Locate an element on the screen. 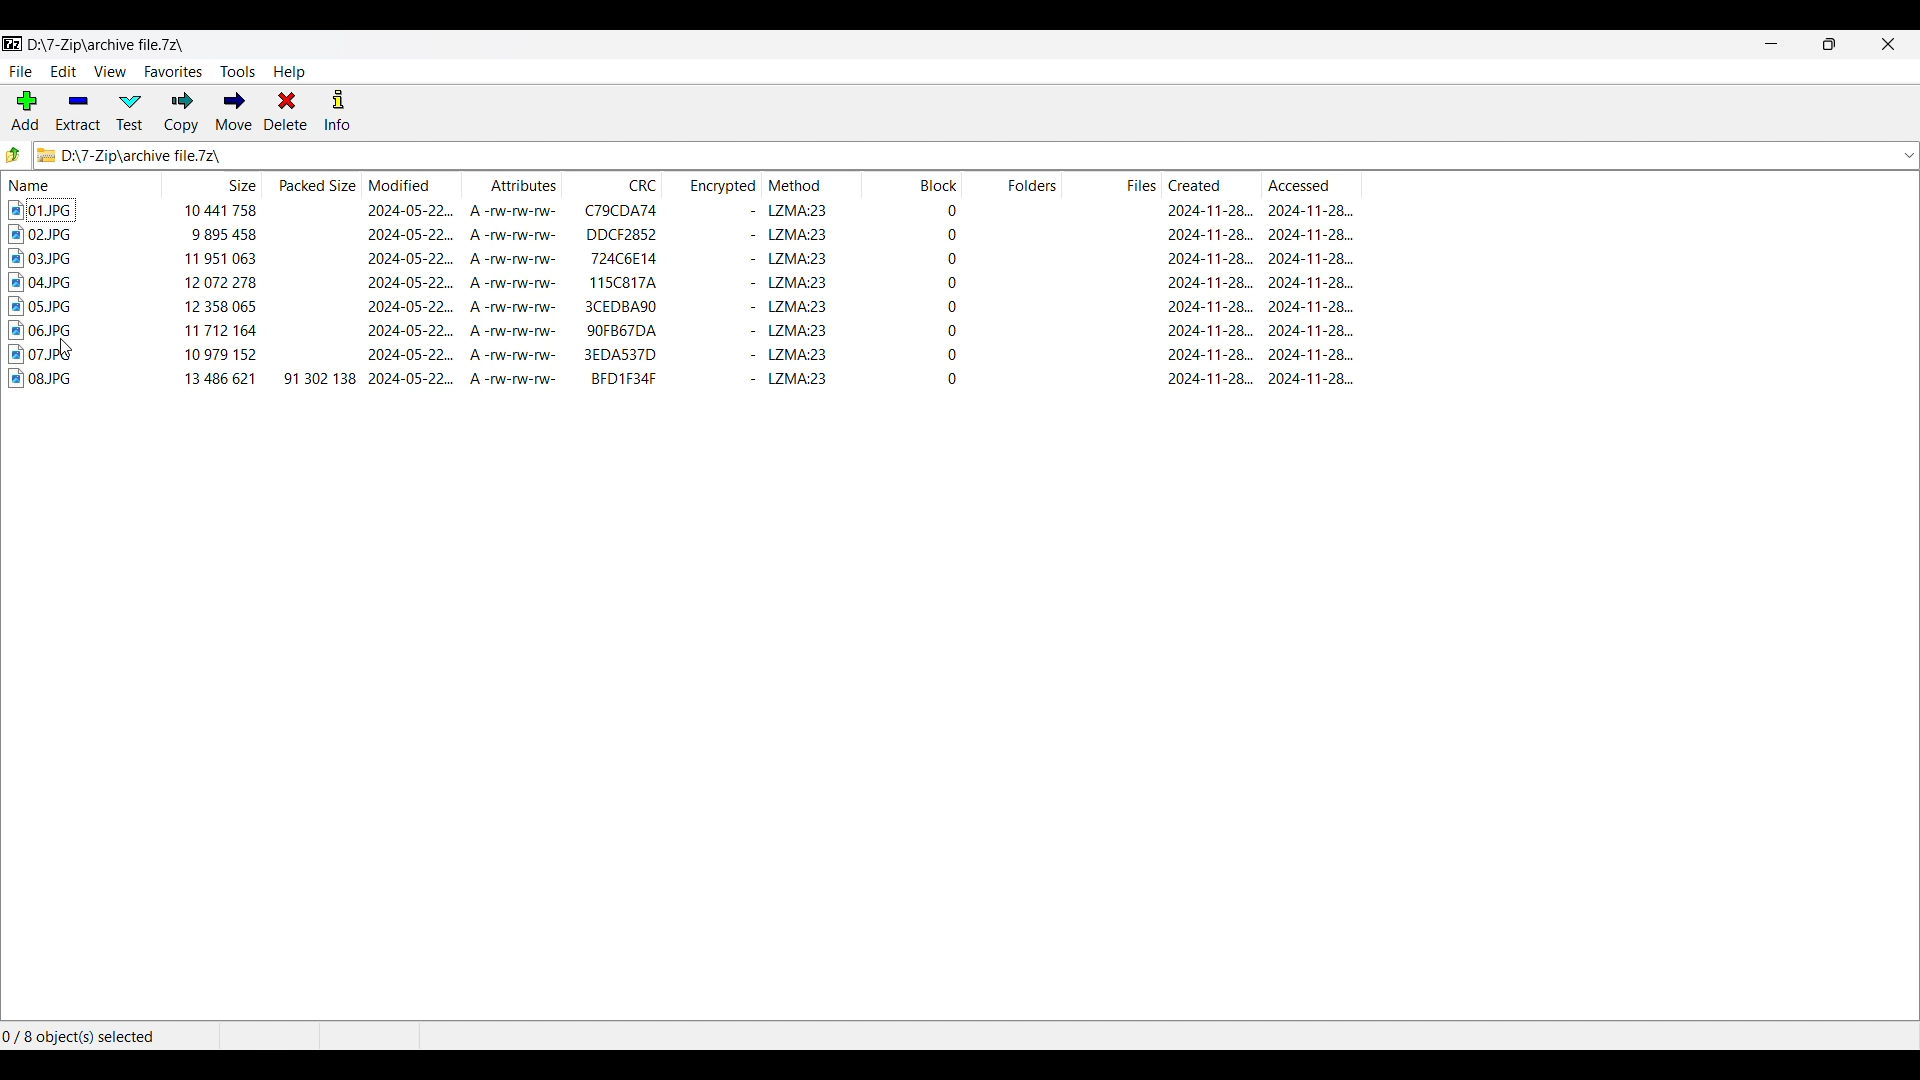 The width and height of the screenshot is (1920, 1080). packed size is located at coordinates (320, 379).